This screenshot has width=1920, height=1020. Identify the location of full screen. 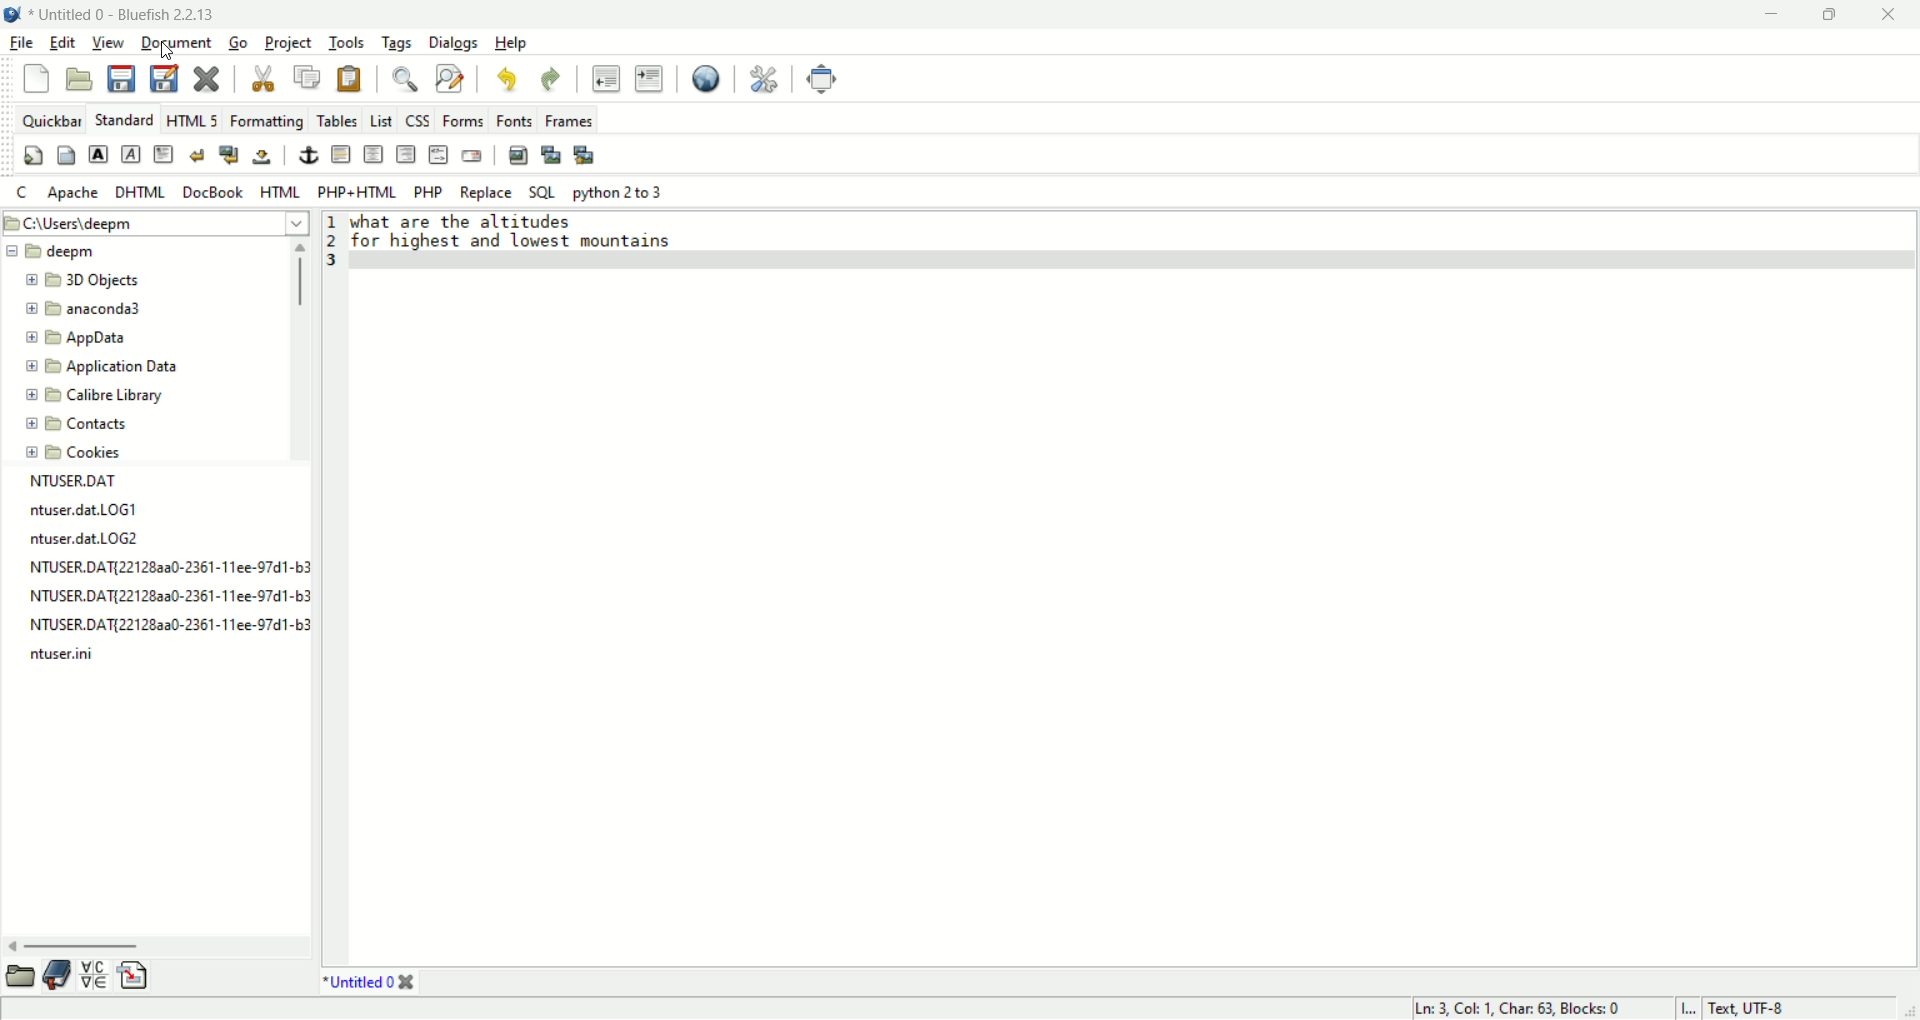
(818, 78).